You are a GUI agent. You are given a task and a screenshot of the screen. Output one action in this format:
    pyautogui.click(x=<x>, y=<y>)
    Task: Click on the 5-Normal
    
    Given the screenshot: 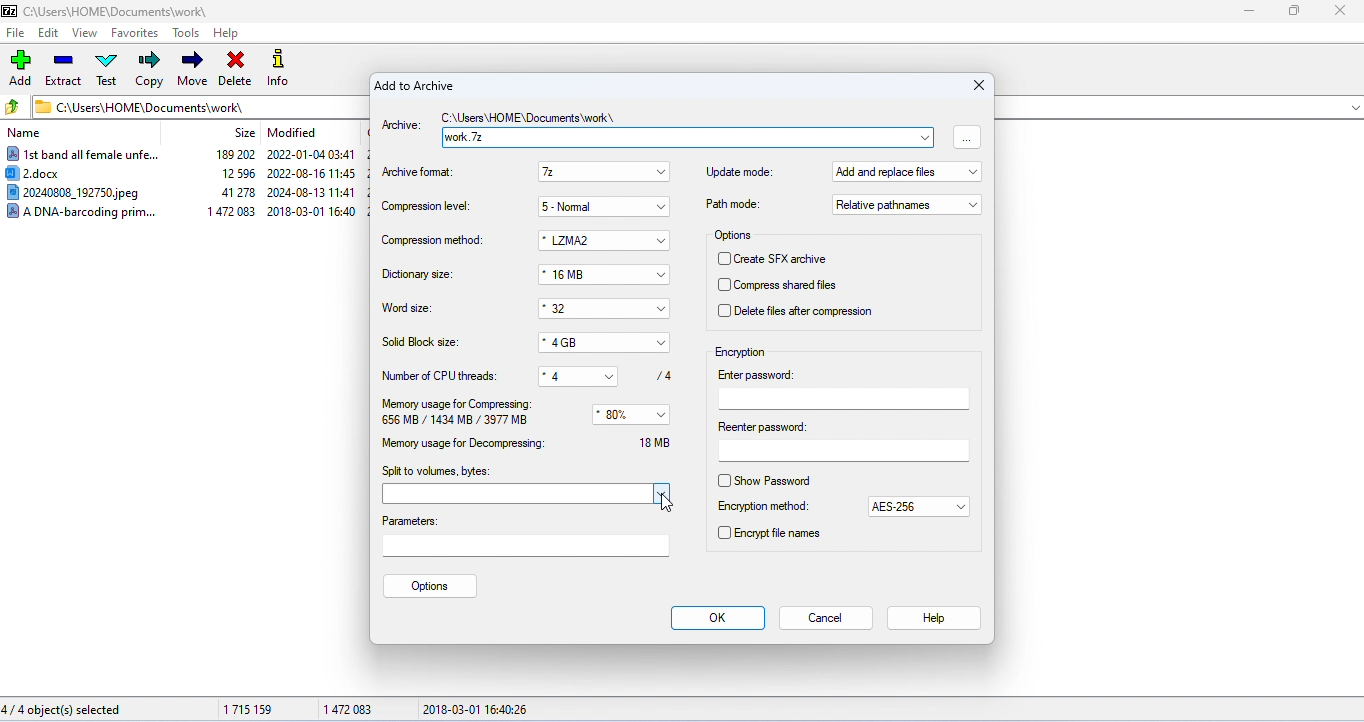 What is the action you would take?
    pyautogui.click(x=591, y=206)
    